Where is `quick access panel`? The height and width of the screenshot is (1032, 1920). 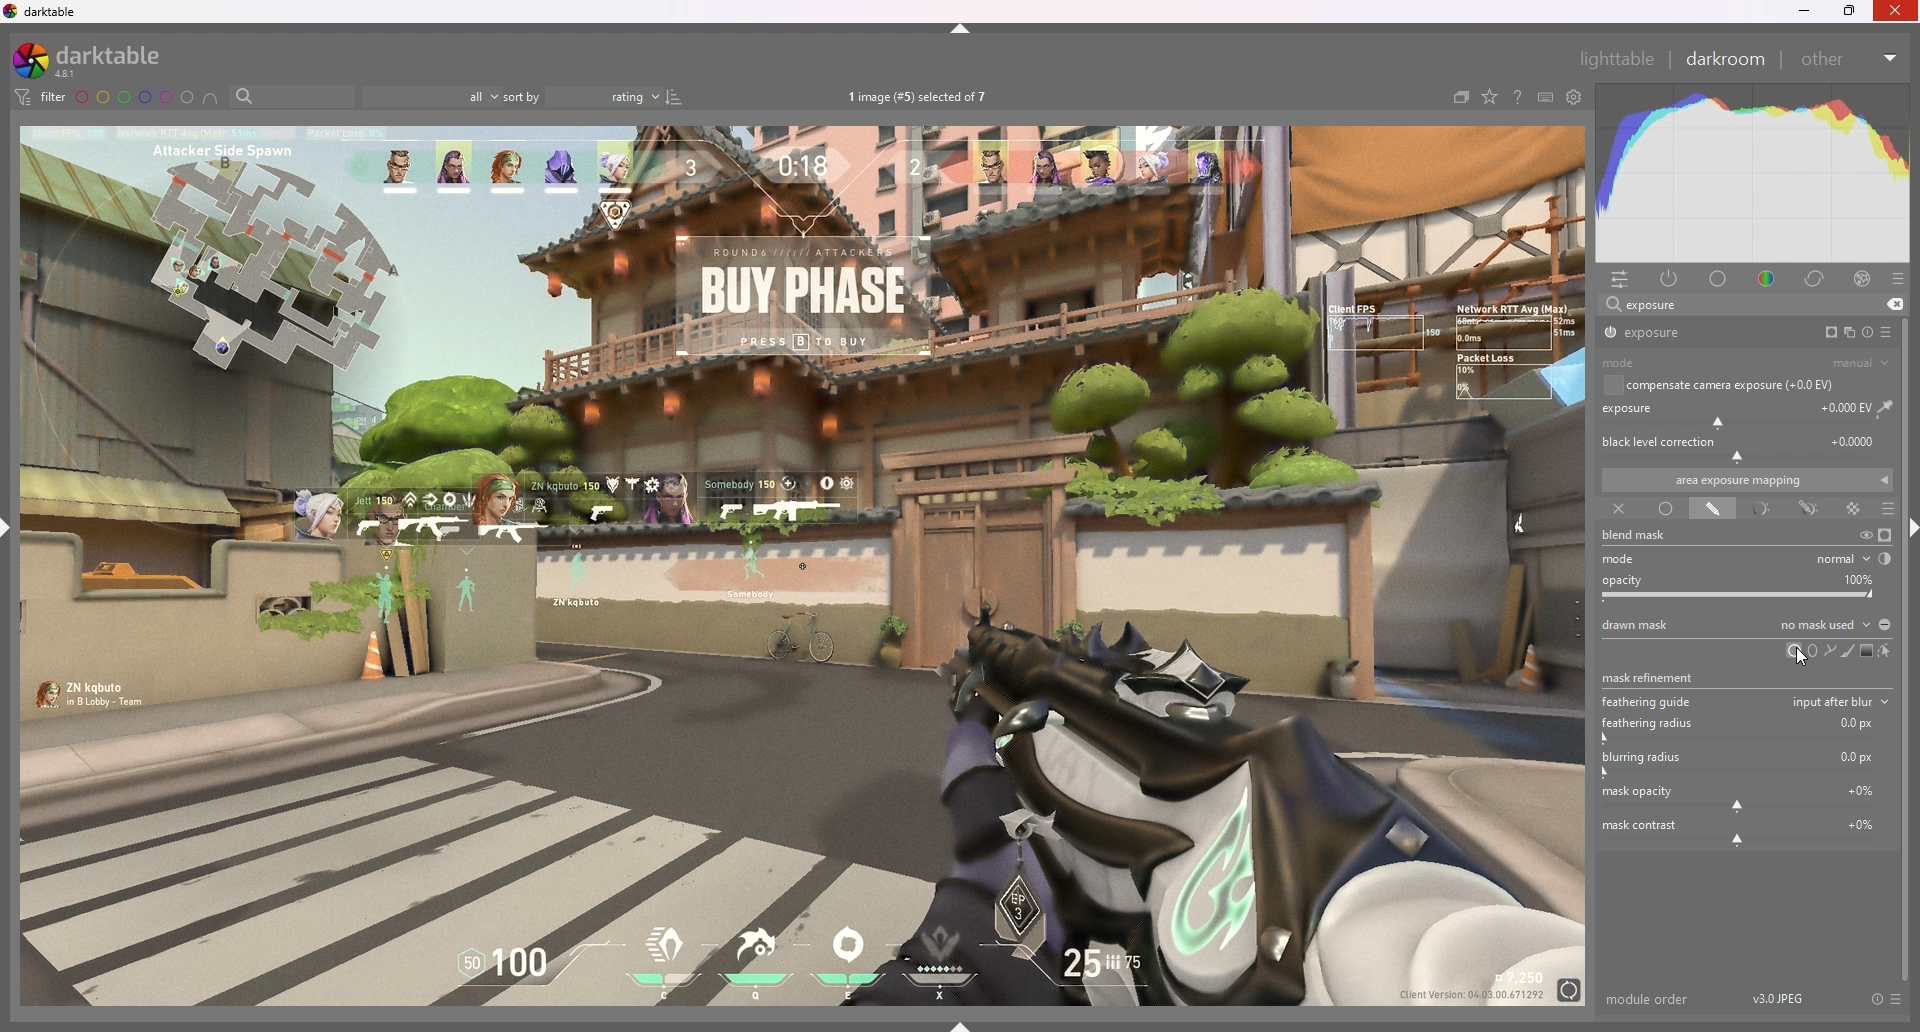 quick access panel is located at coordinates (1624, 280).